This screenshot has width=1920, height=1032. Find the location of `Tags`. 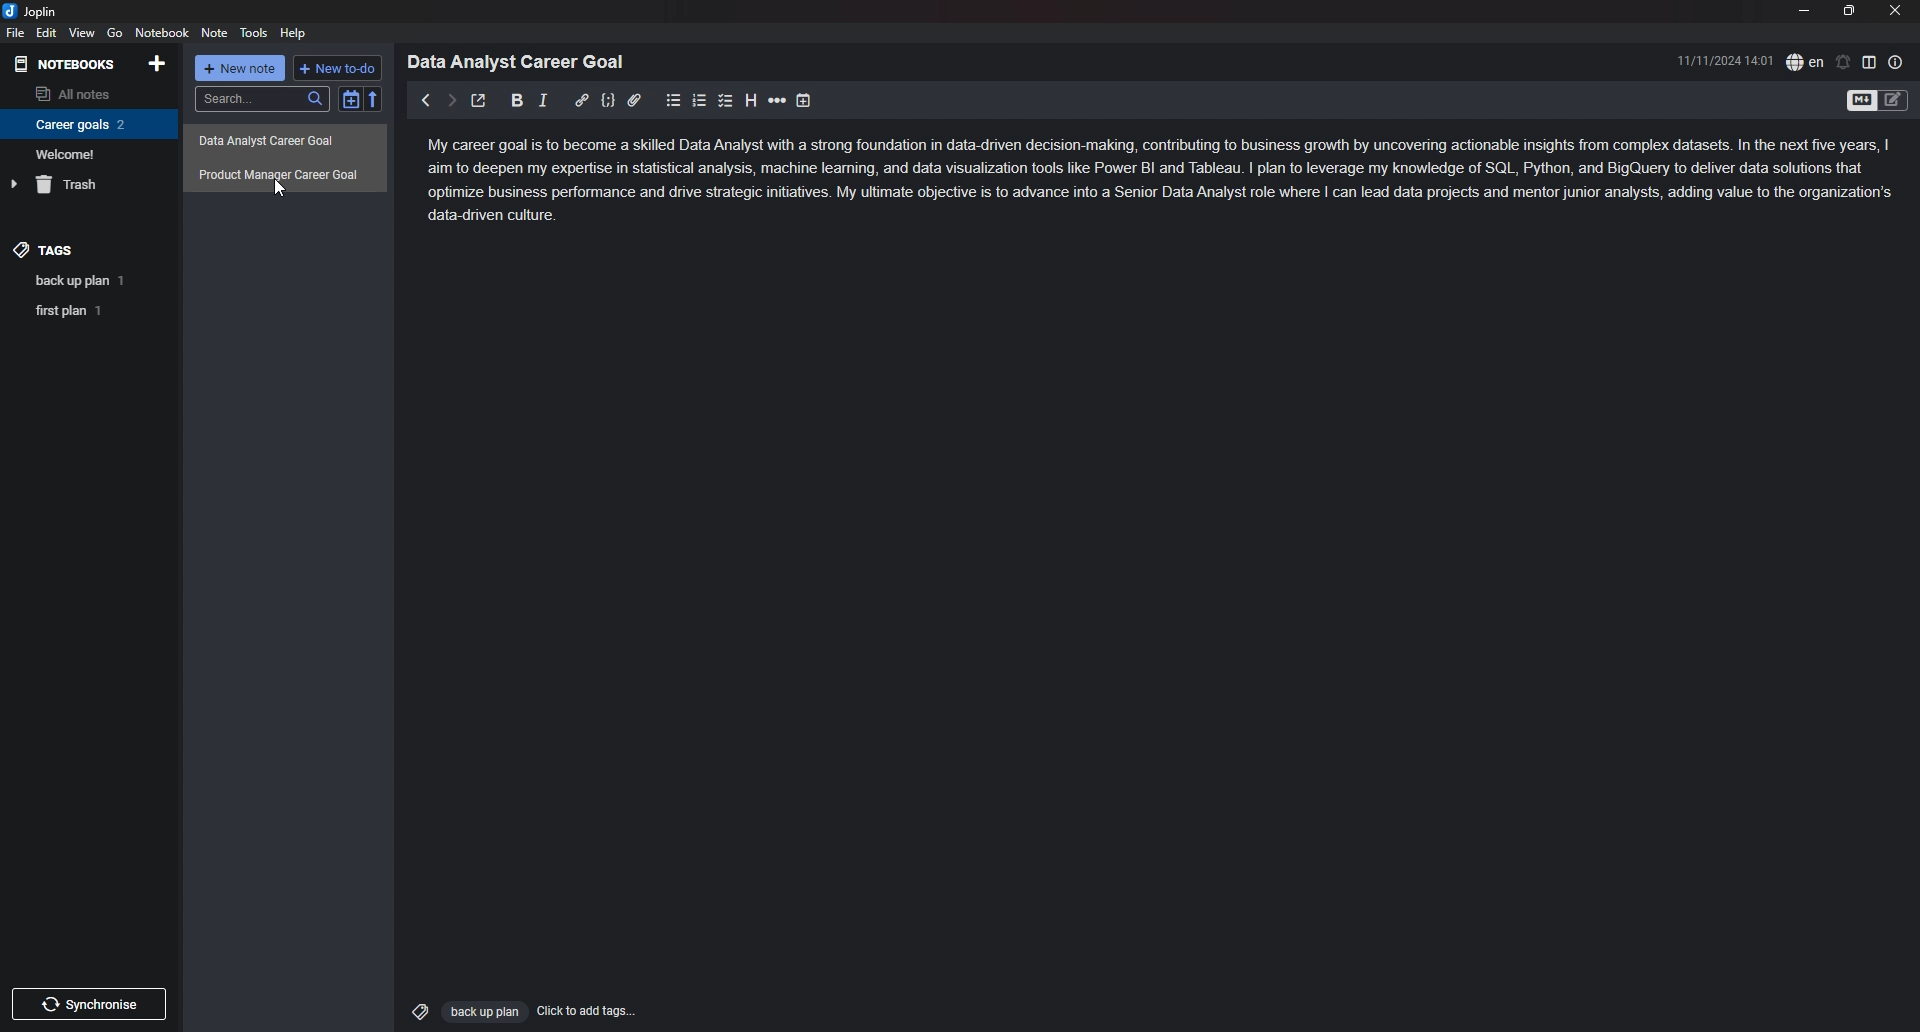

Tags is located at coordinates (415, 1009).